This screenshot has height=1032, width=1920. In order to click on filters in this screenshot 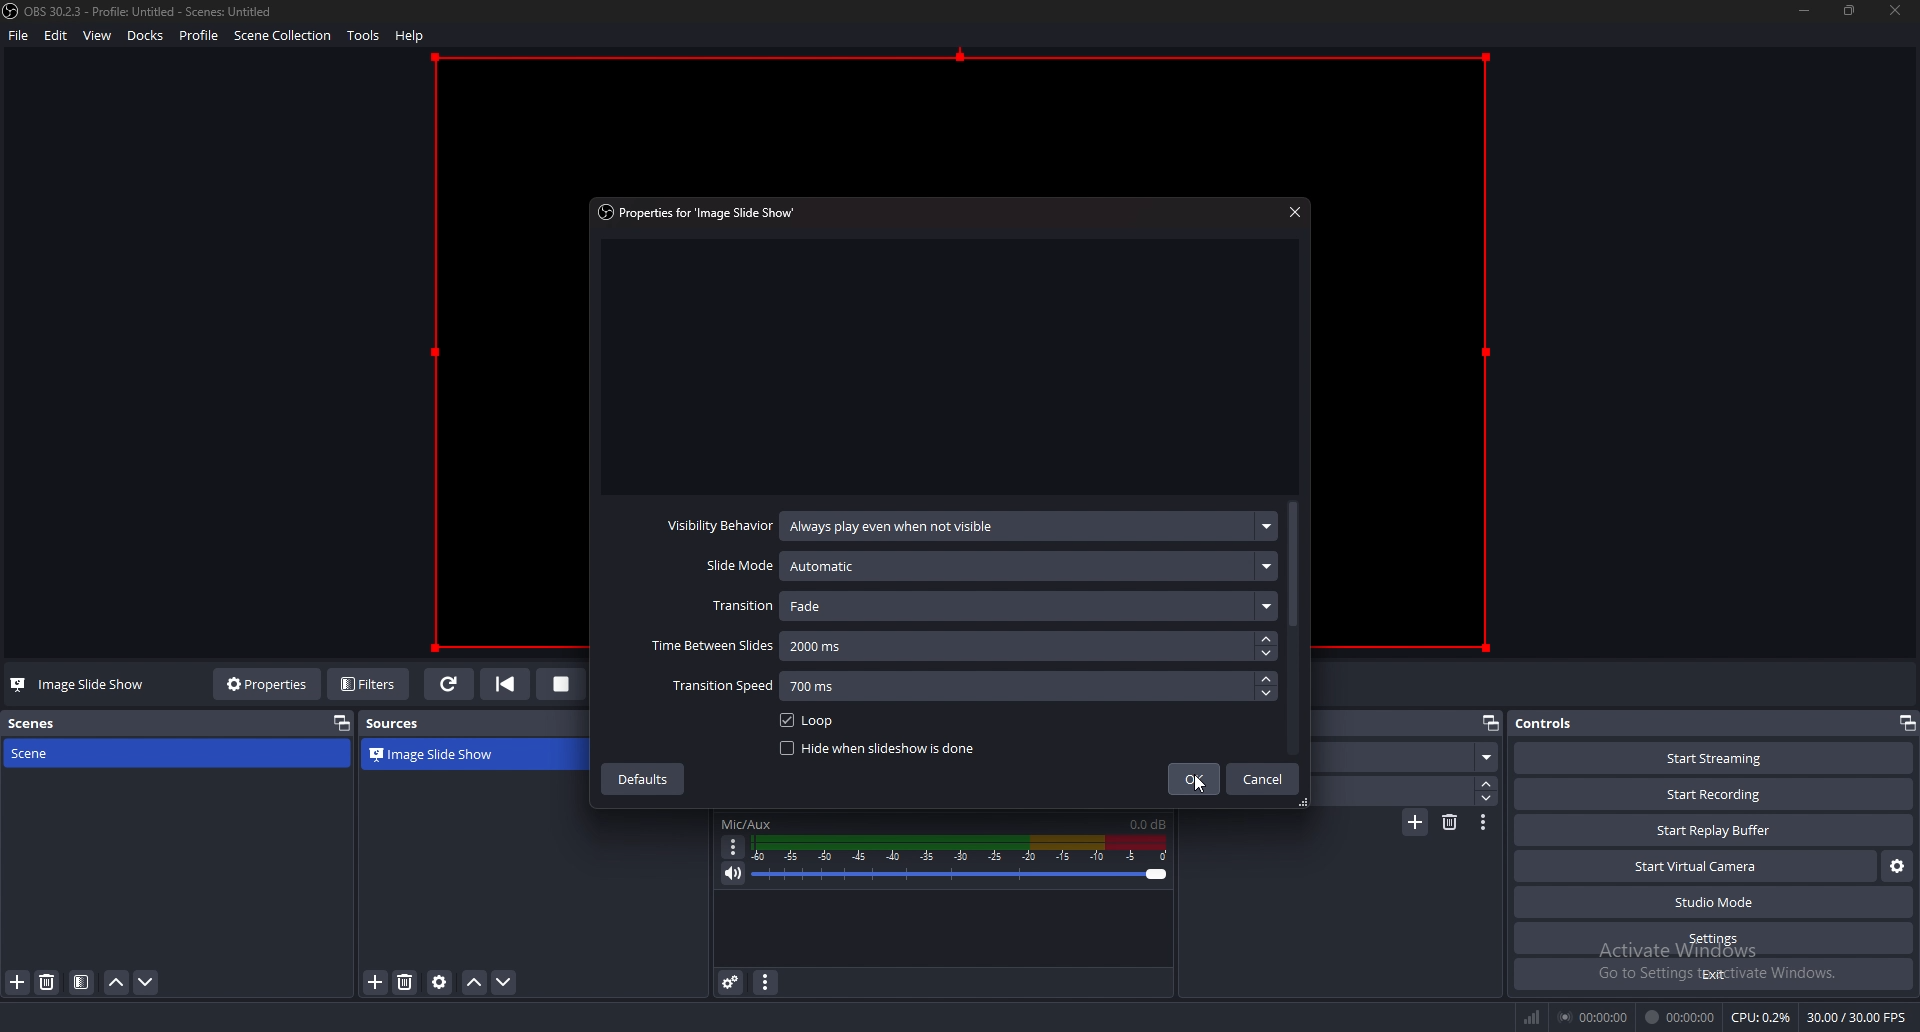, I will do `click(369, 684)`.